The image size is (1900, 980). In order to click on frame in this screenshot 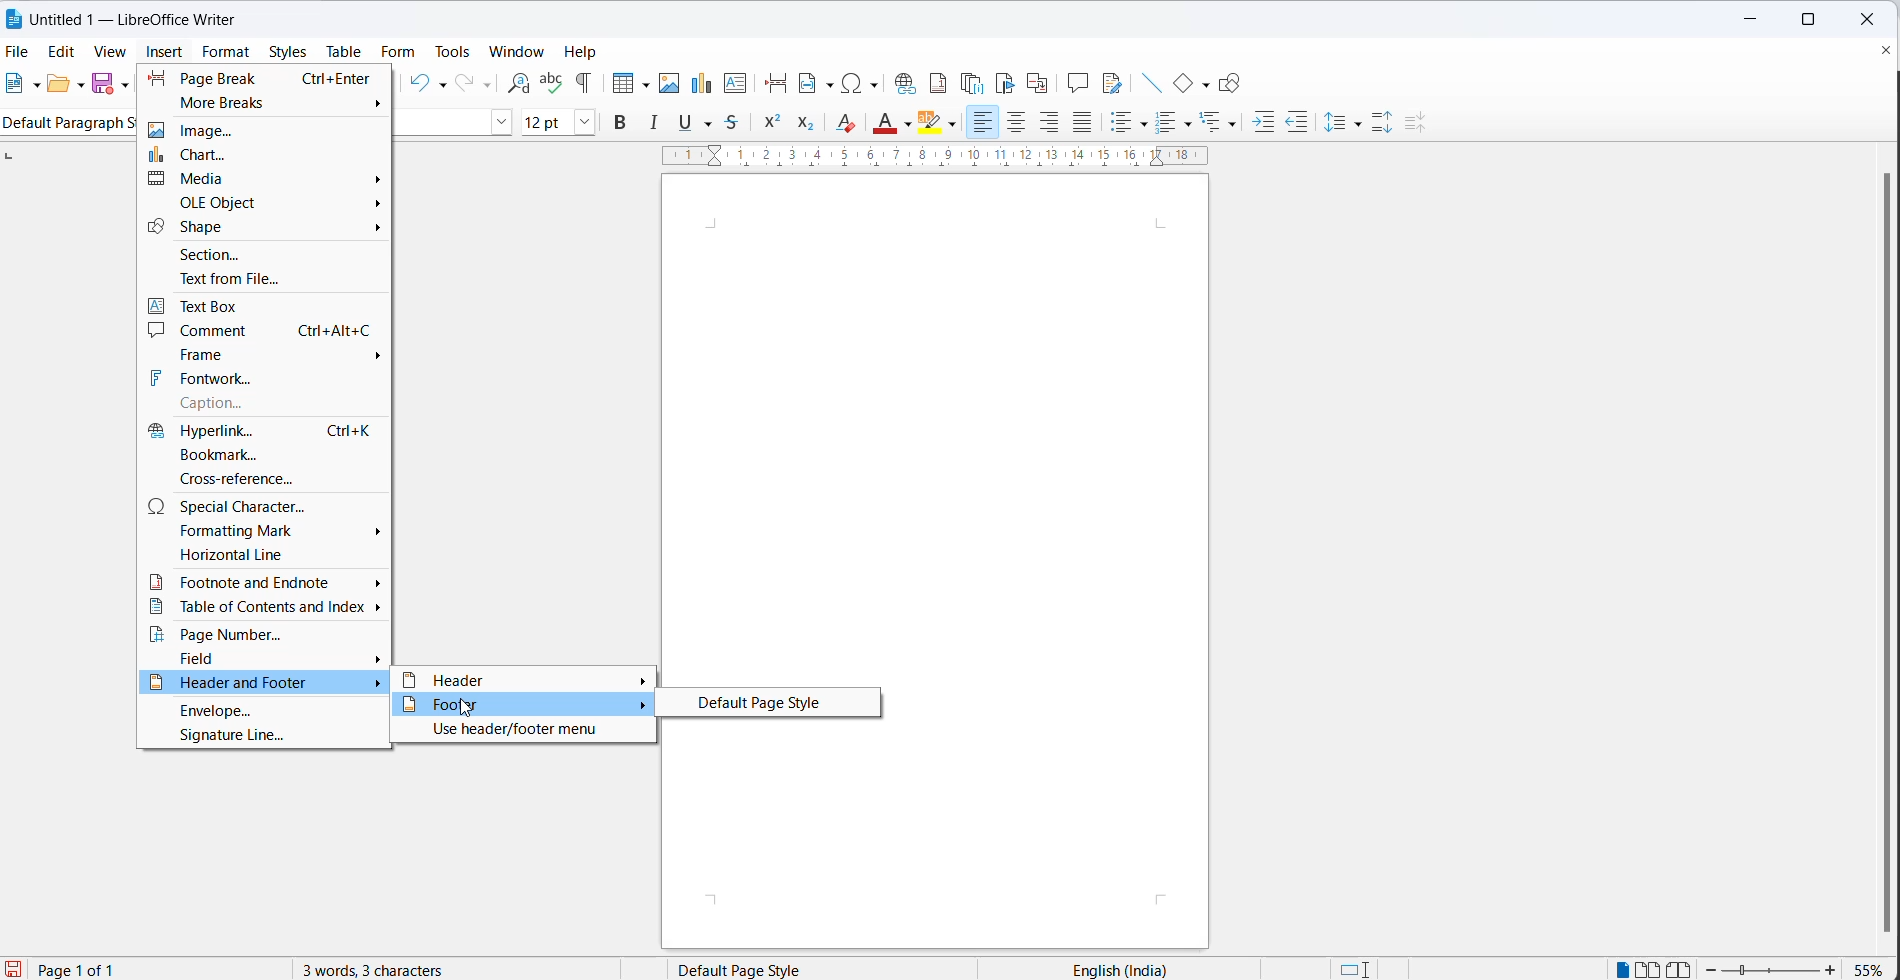, I will do `click(262, 357)`.